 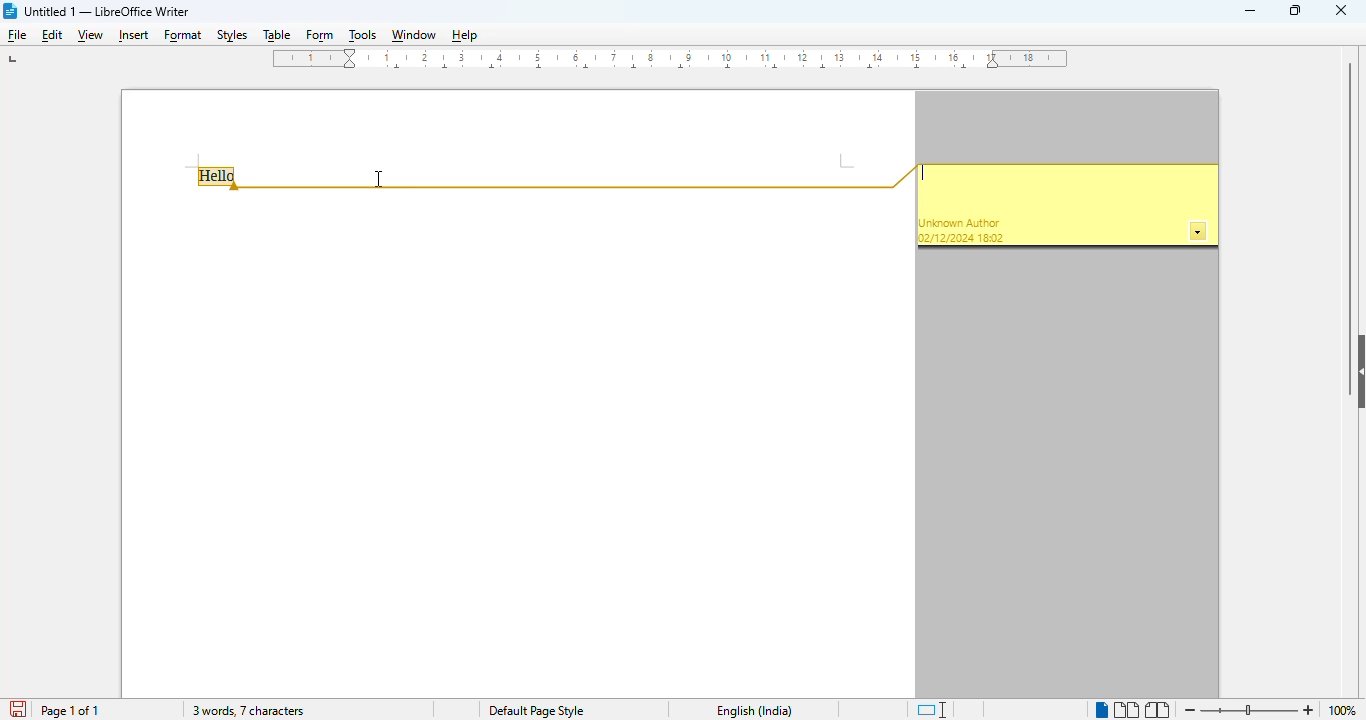 What do you see at coordinates (1101, 711) in the screenshot?
I see `single-page view` at bounding box center [1101, 711].